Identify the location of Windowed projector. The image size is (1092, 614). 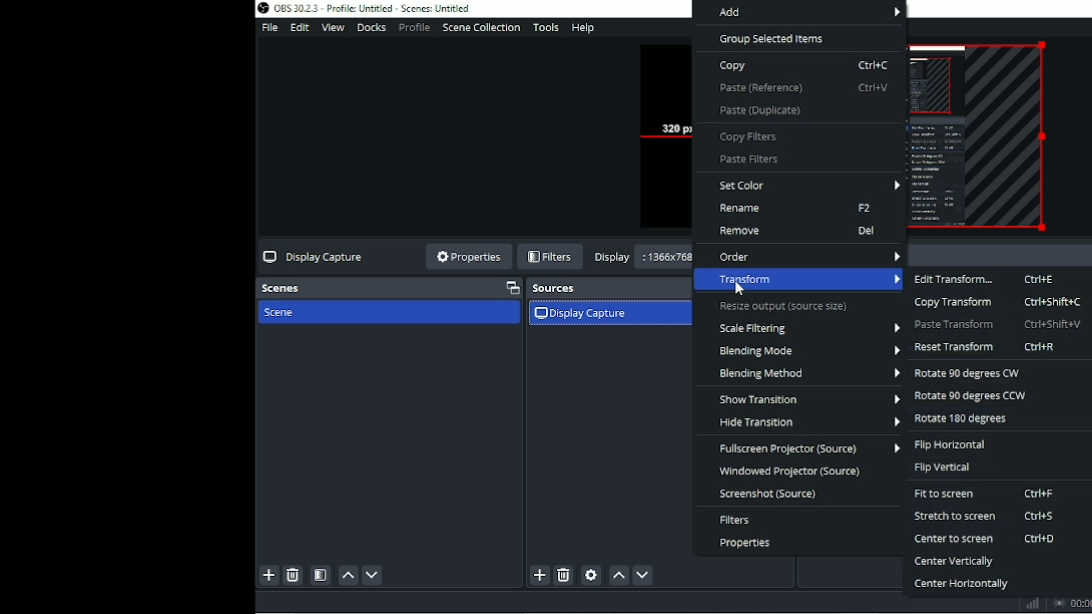
(790, 471).